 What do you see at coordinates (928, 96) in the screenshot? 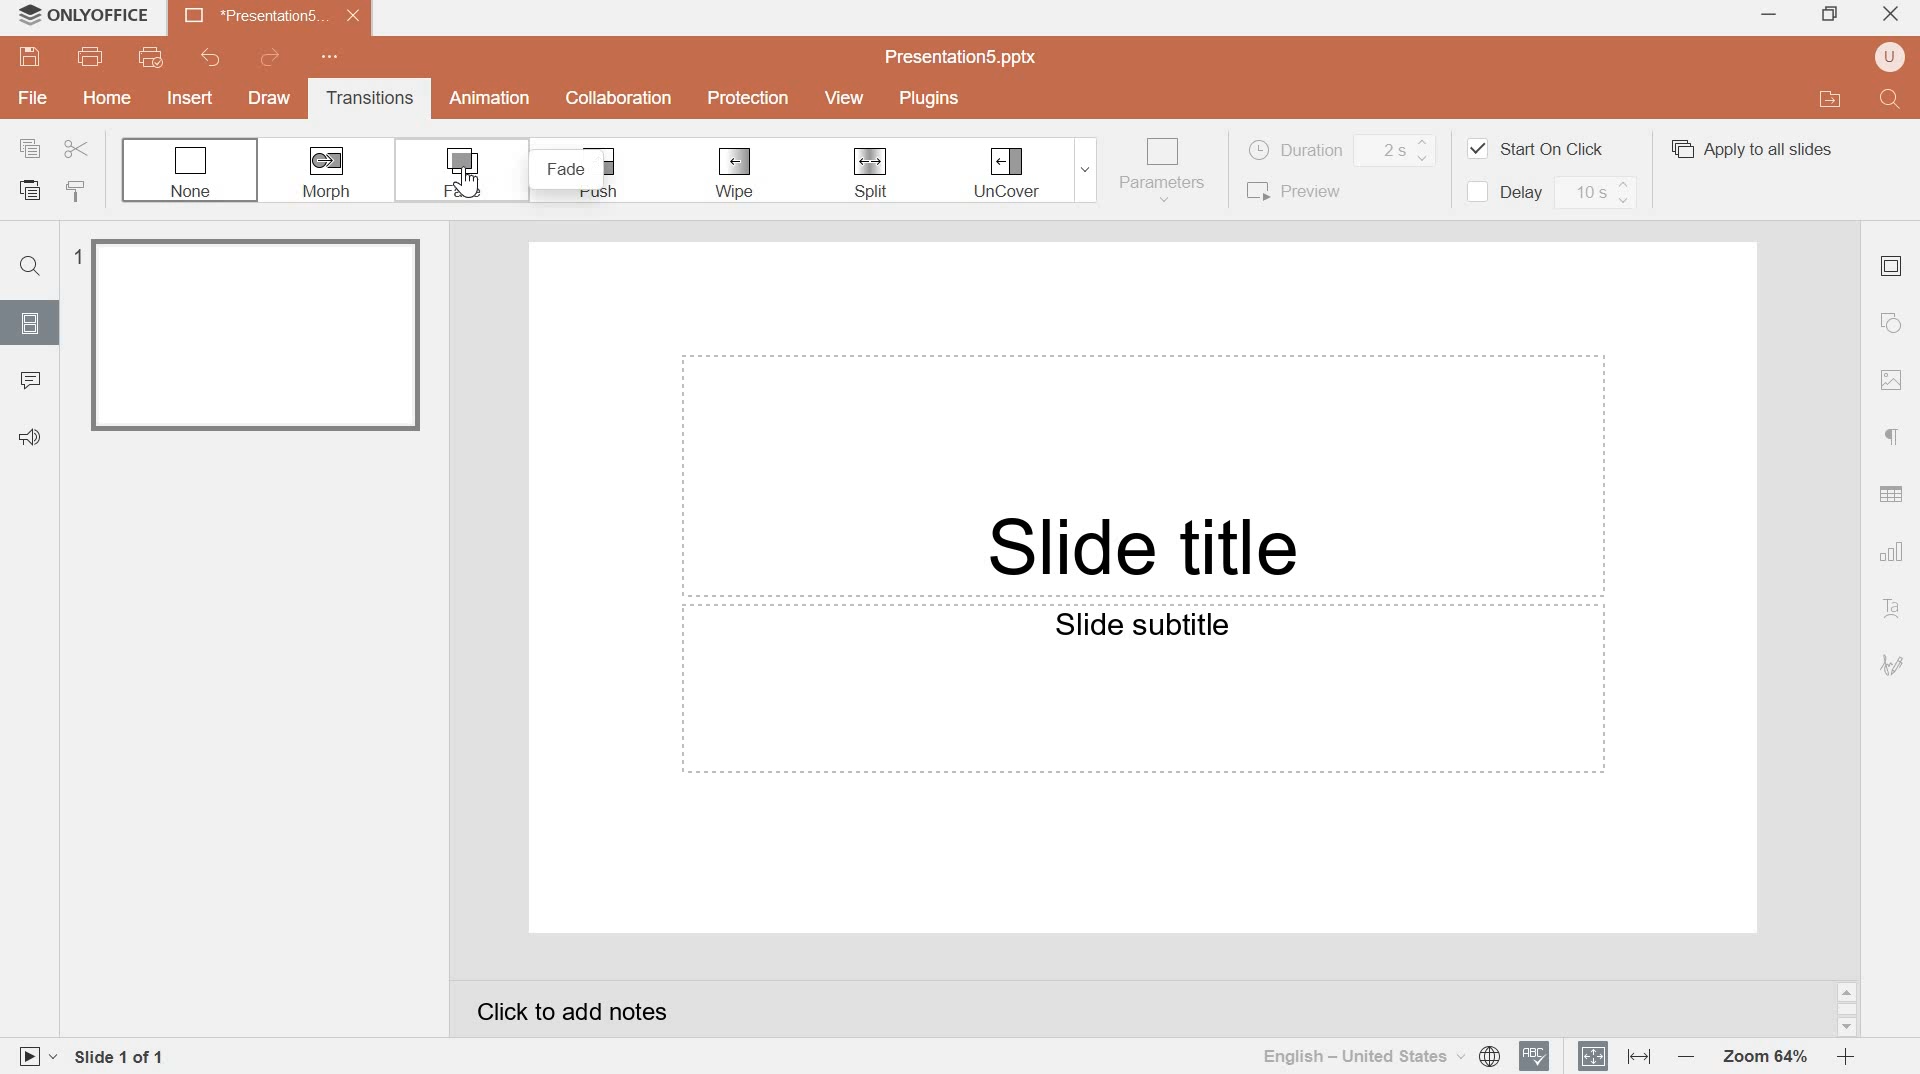
I see `Plugins` at bounding box center [928, 96].